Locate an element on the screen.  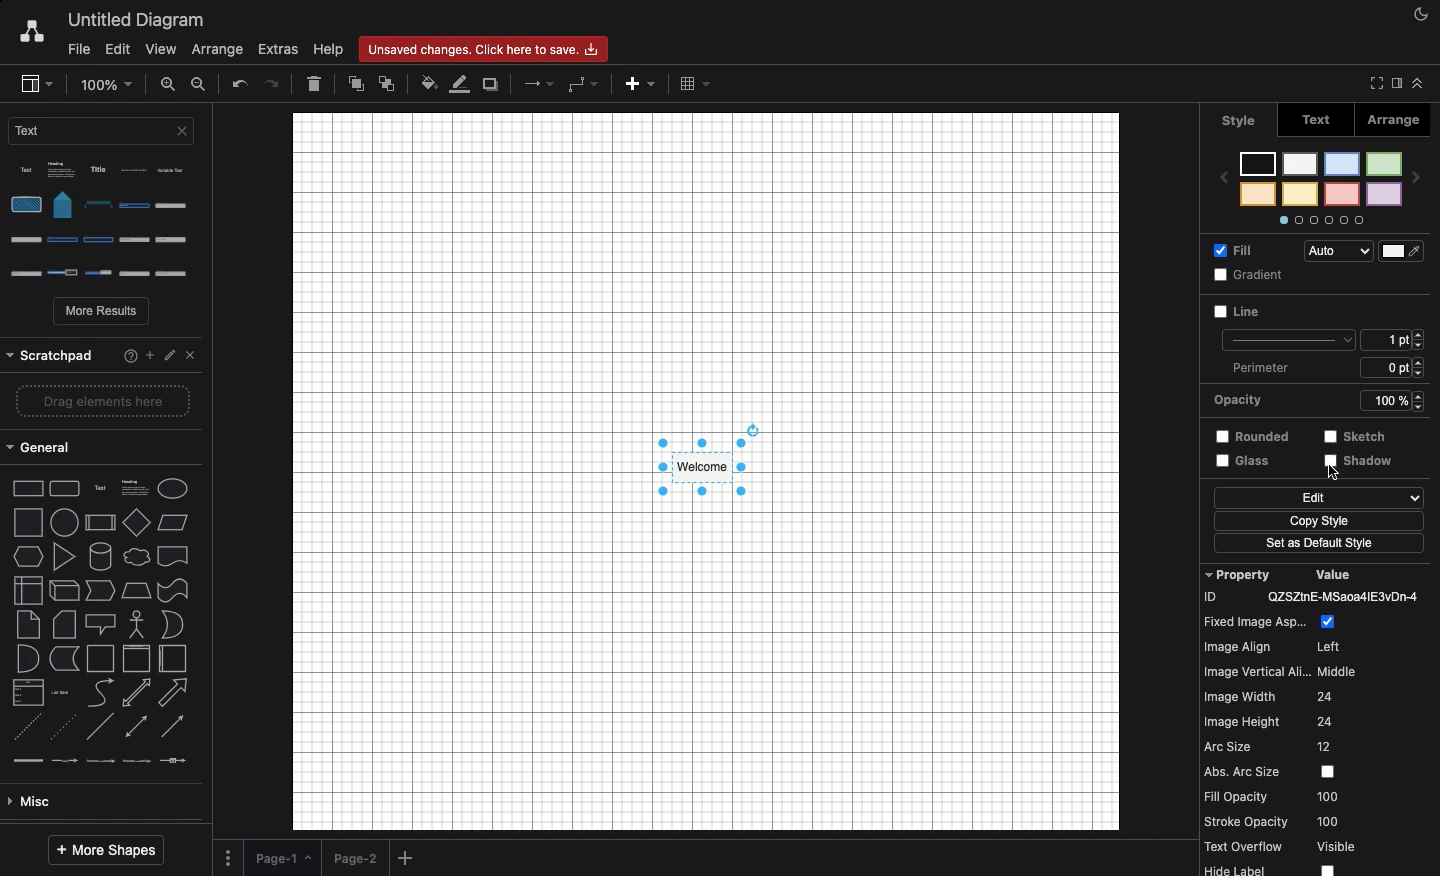
Misc is located at coordinates (98, 624).